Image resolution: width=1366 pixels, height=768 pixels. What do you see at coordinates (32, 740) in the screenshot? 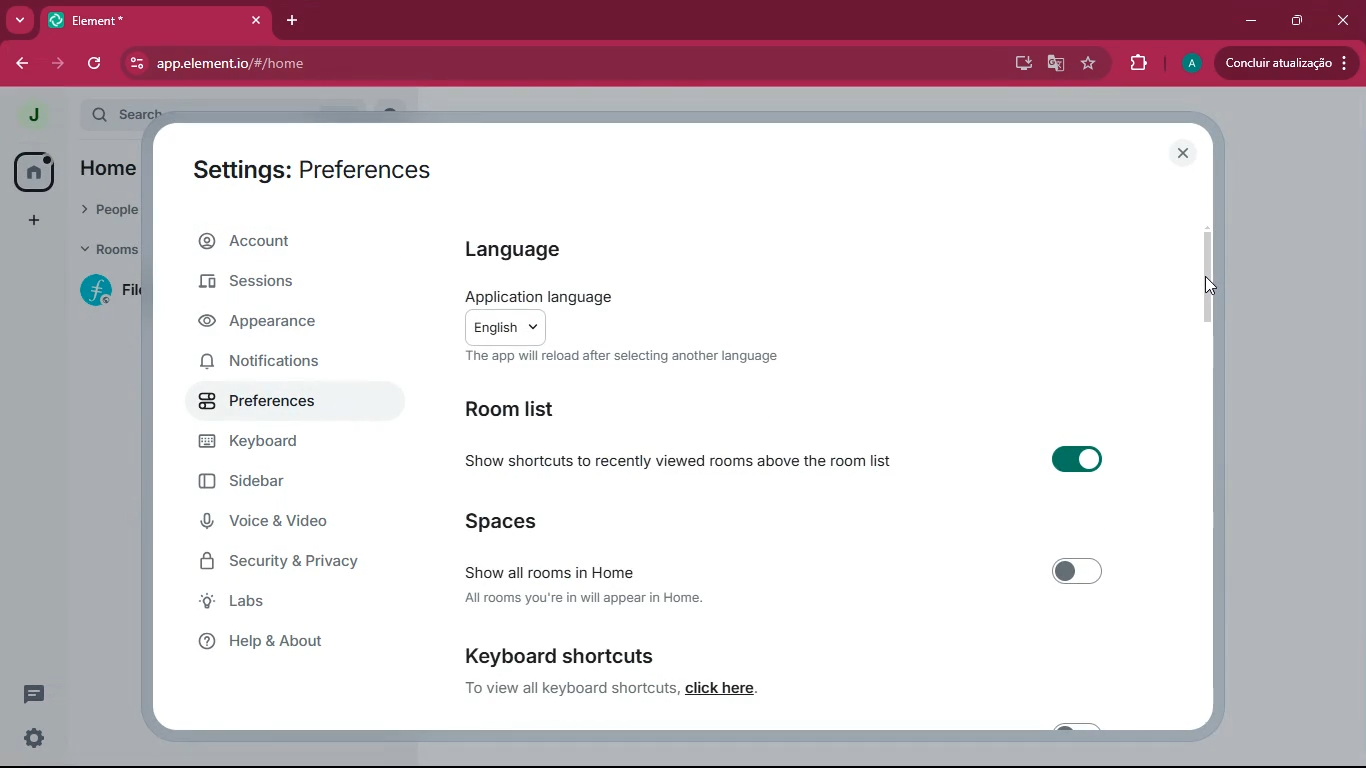
I see `quick settings` at bounding box center [32, 740].